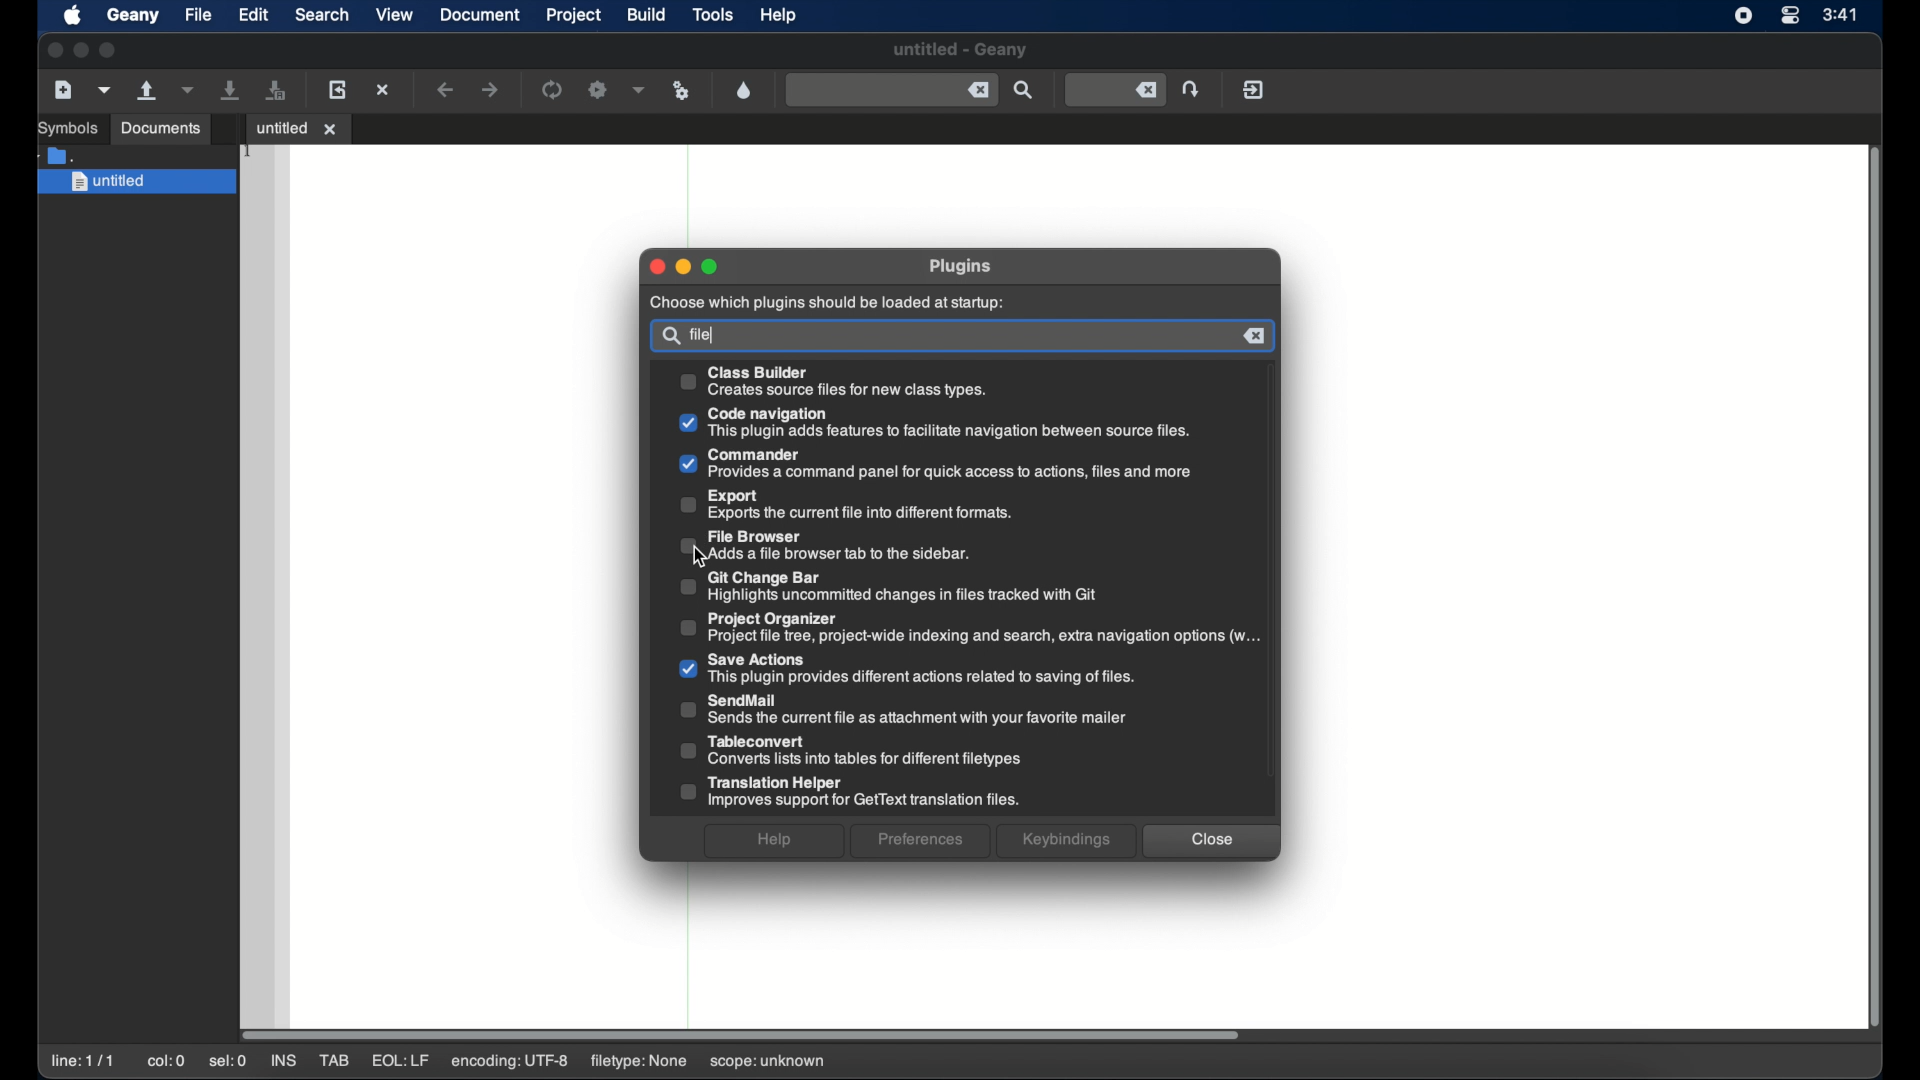 The height and width of the screenshot is (1080, 1920). What do you see at coordinates (66, 128) in the screenshot?
I see `symbols` at bounding box center [66, 128].